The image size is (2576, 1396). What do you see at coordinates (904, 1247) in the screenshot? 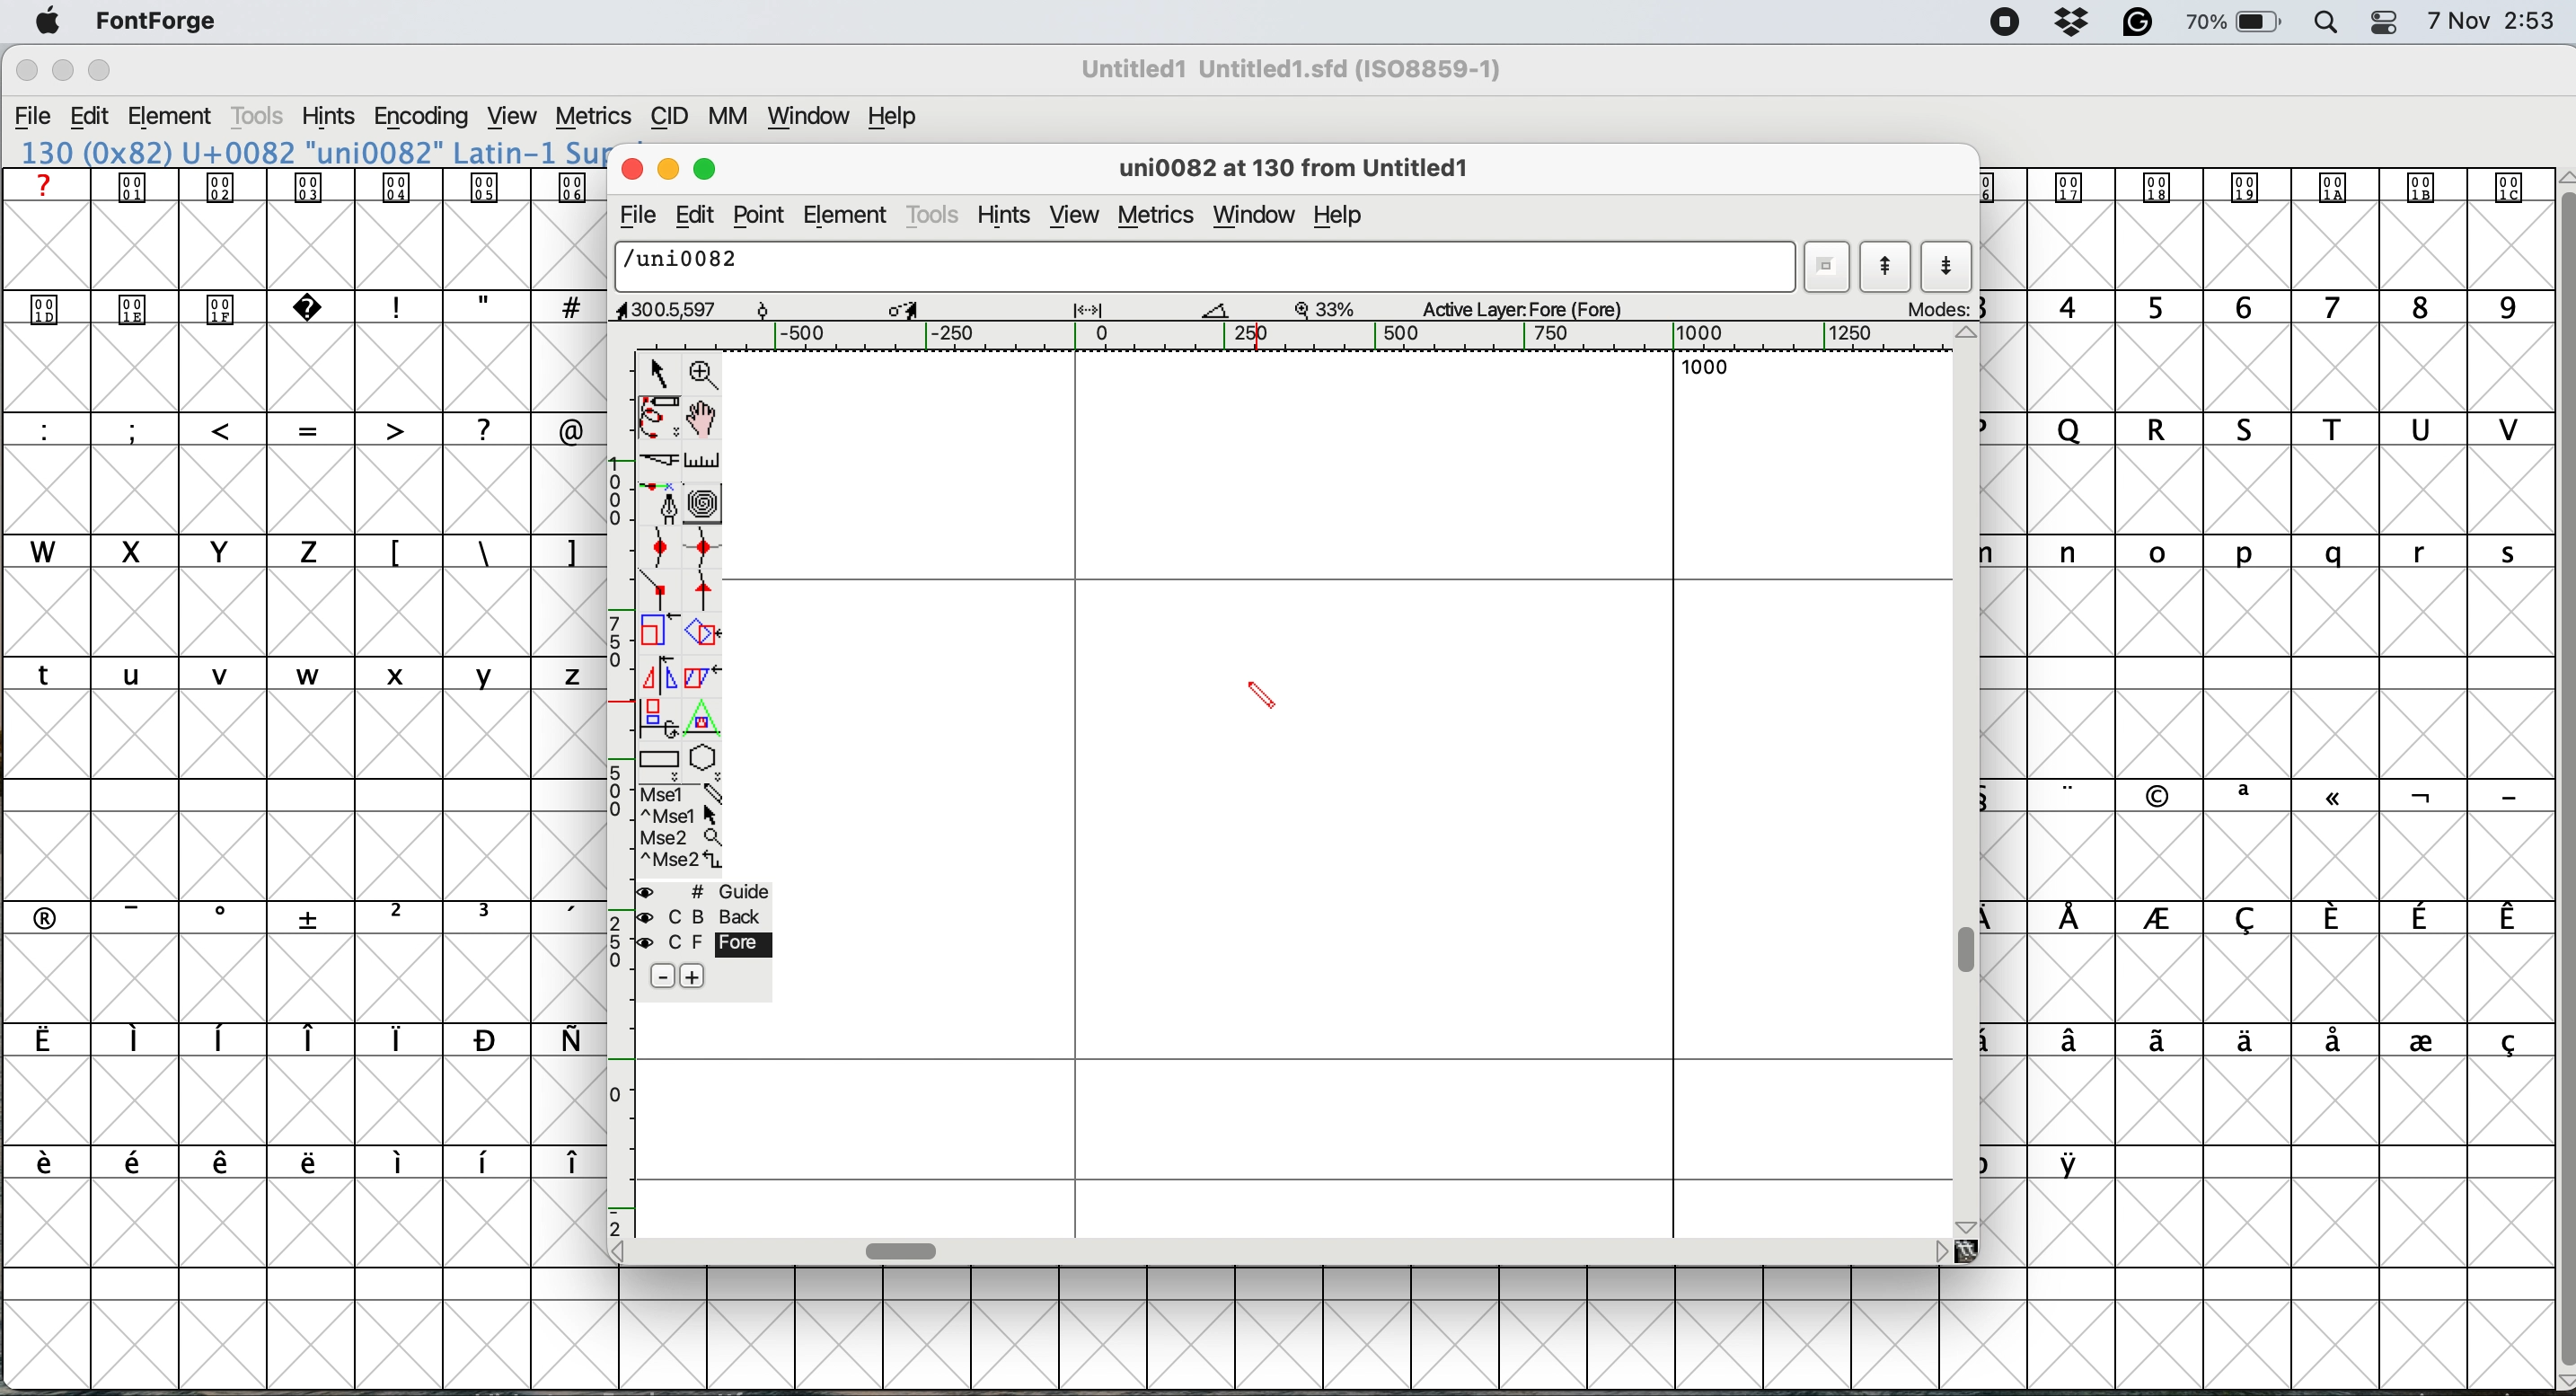
I see `horizontal scale` at bounding box center [904, 1247].